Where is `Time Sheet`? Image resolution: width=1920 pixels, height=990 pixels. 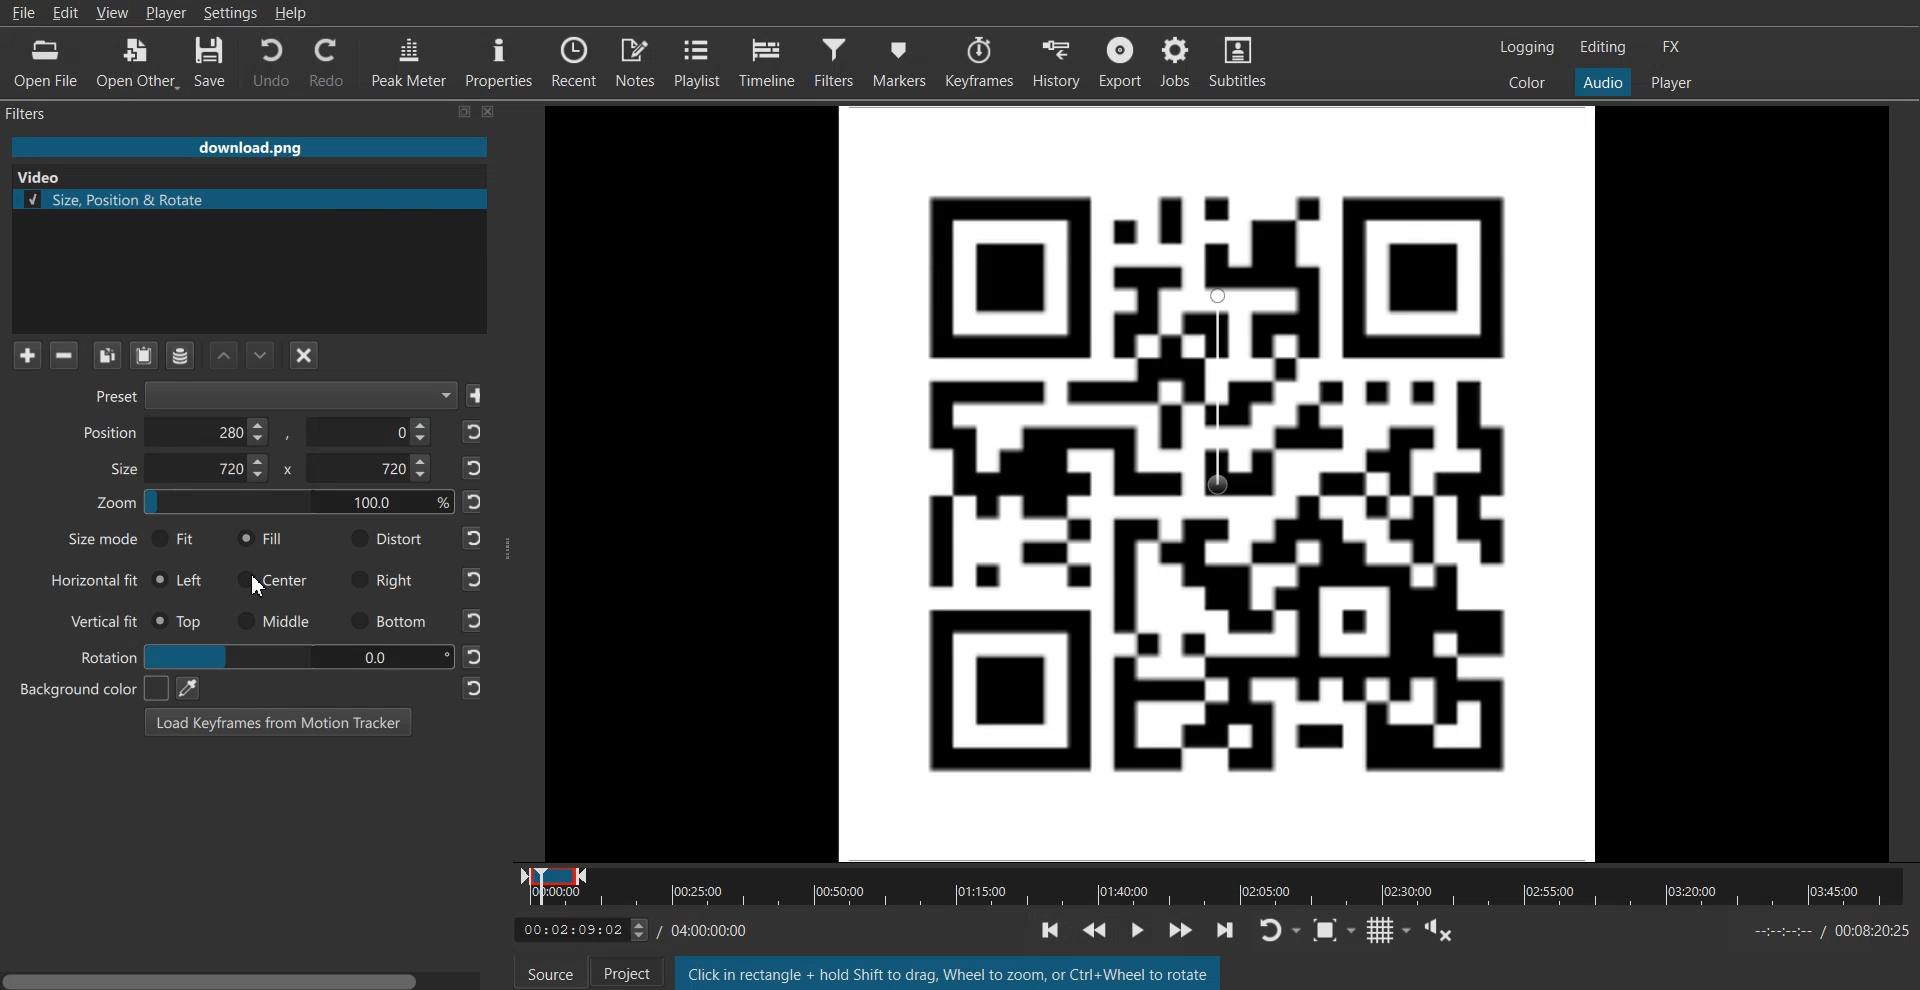
Time Sheet is located at coordinates (1830, 931).